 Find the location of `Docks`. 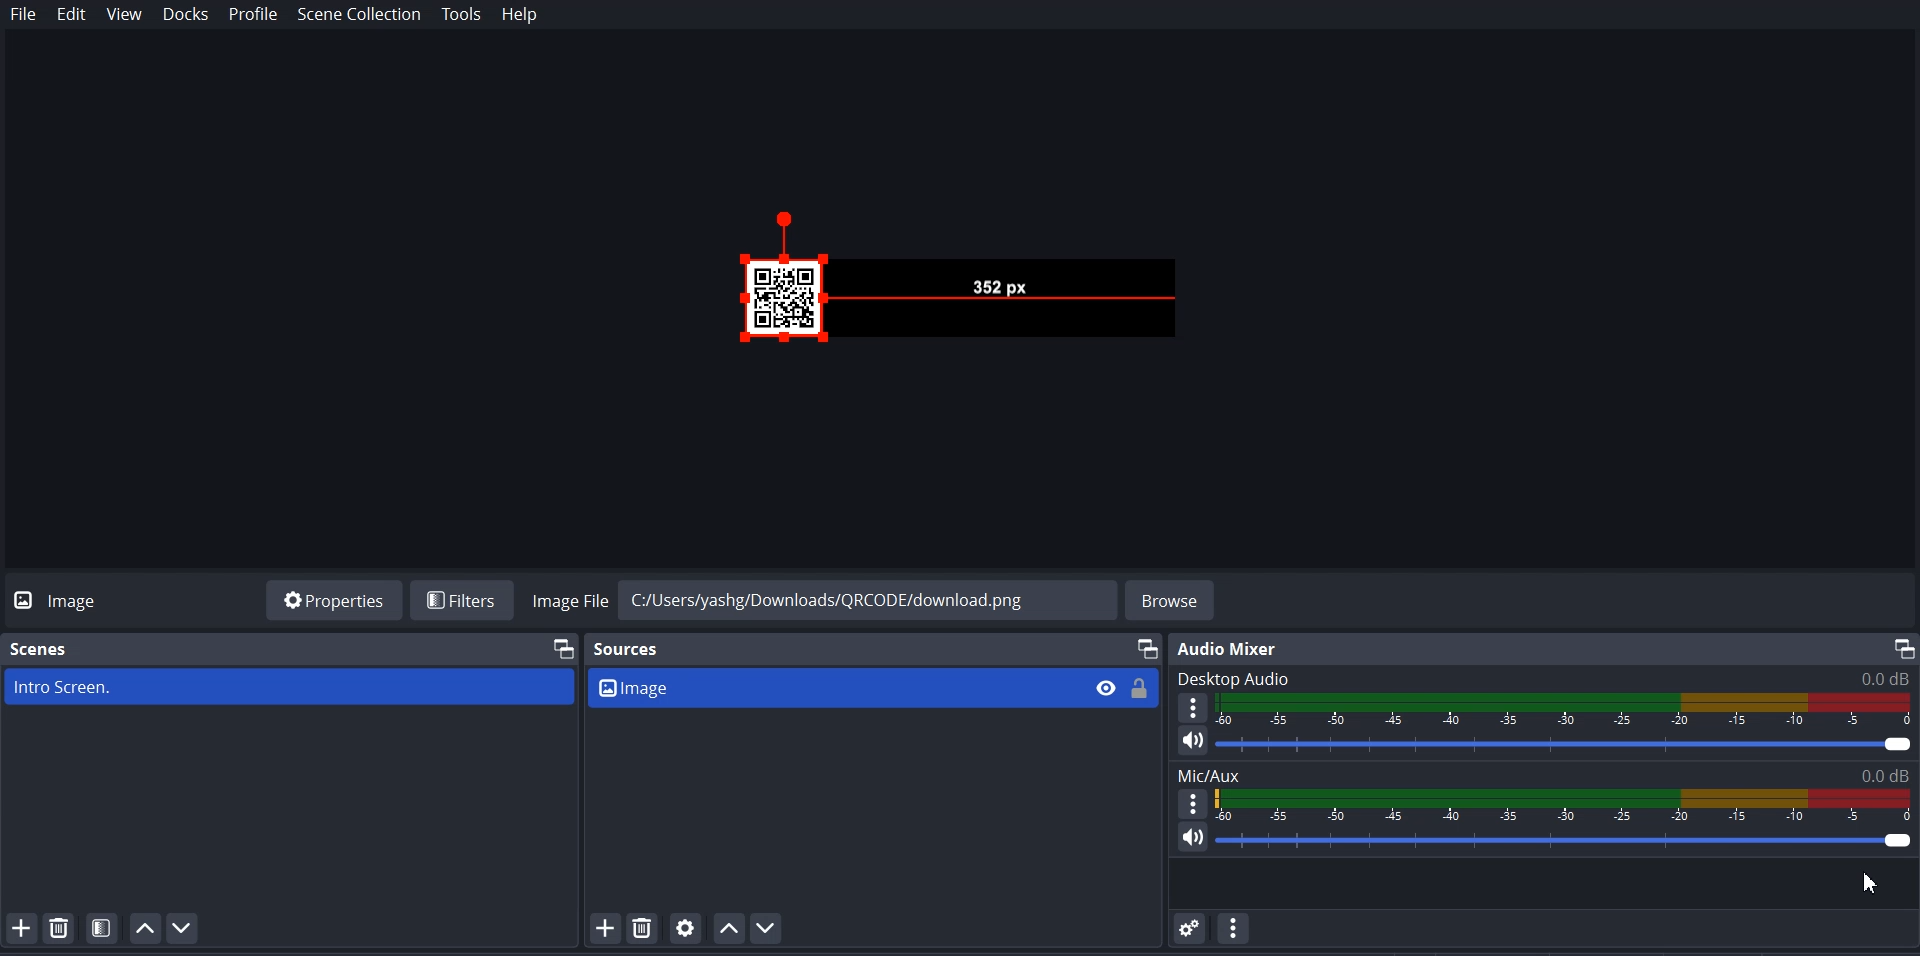

Docks is located at coordinates (185, 14).